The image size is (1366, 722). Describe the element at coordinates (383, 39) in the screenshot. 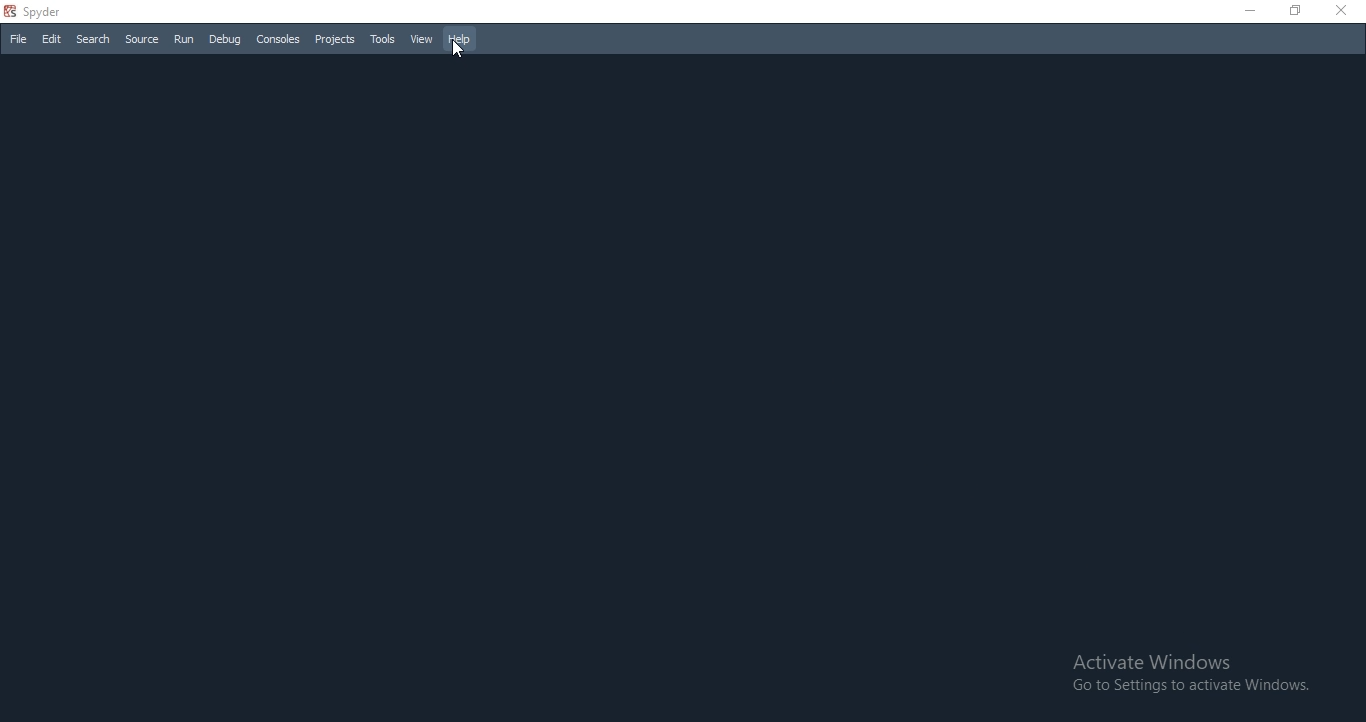

I see `Tools` at that location.